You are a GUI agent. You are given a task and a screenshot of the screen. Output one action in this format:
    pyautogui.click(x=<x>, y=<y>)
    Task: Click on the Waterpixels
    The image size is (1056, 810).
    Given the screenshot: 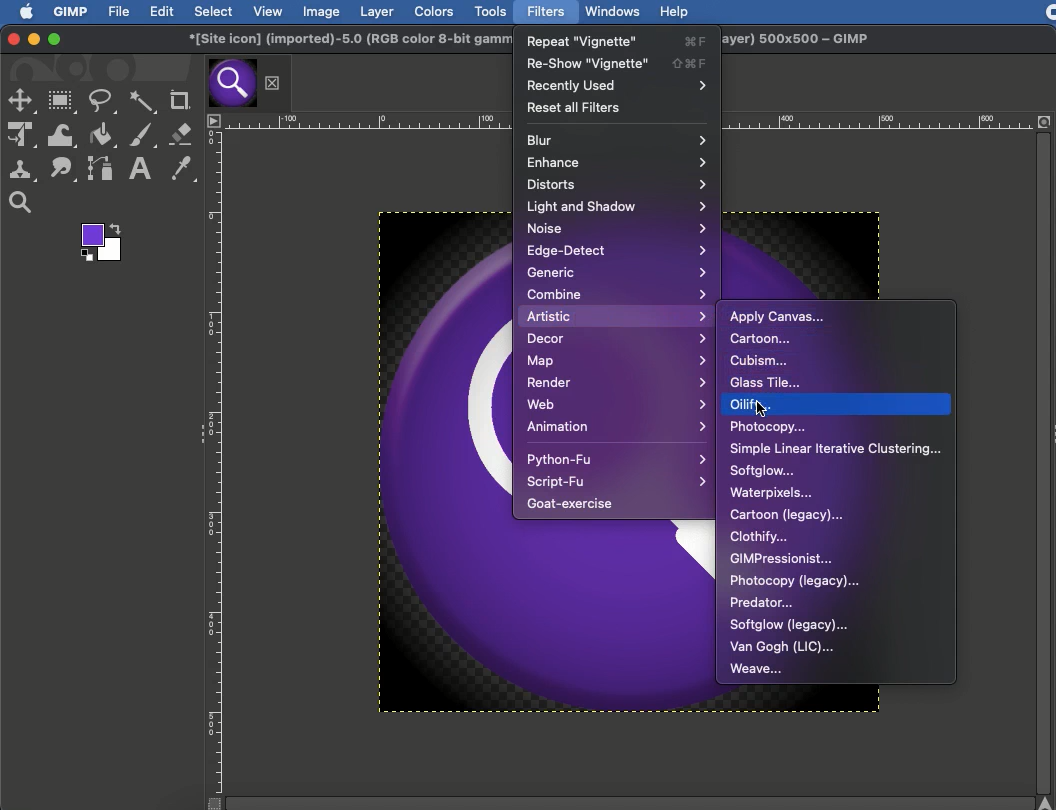 What is the action you would take?
    pyautogui.click(x=771, y=494)
    